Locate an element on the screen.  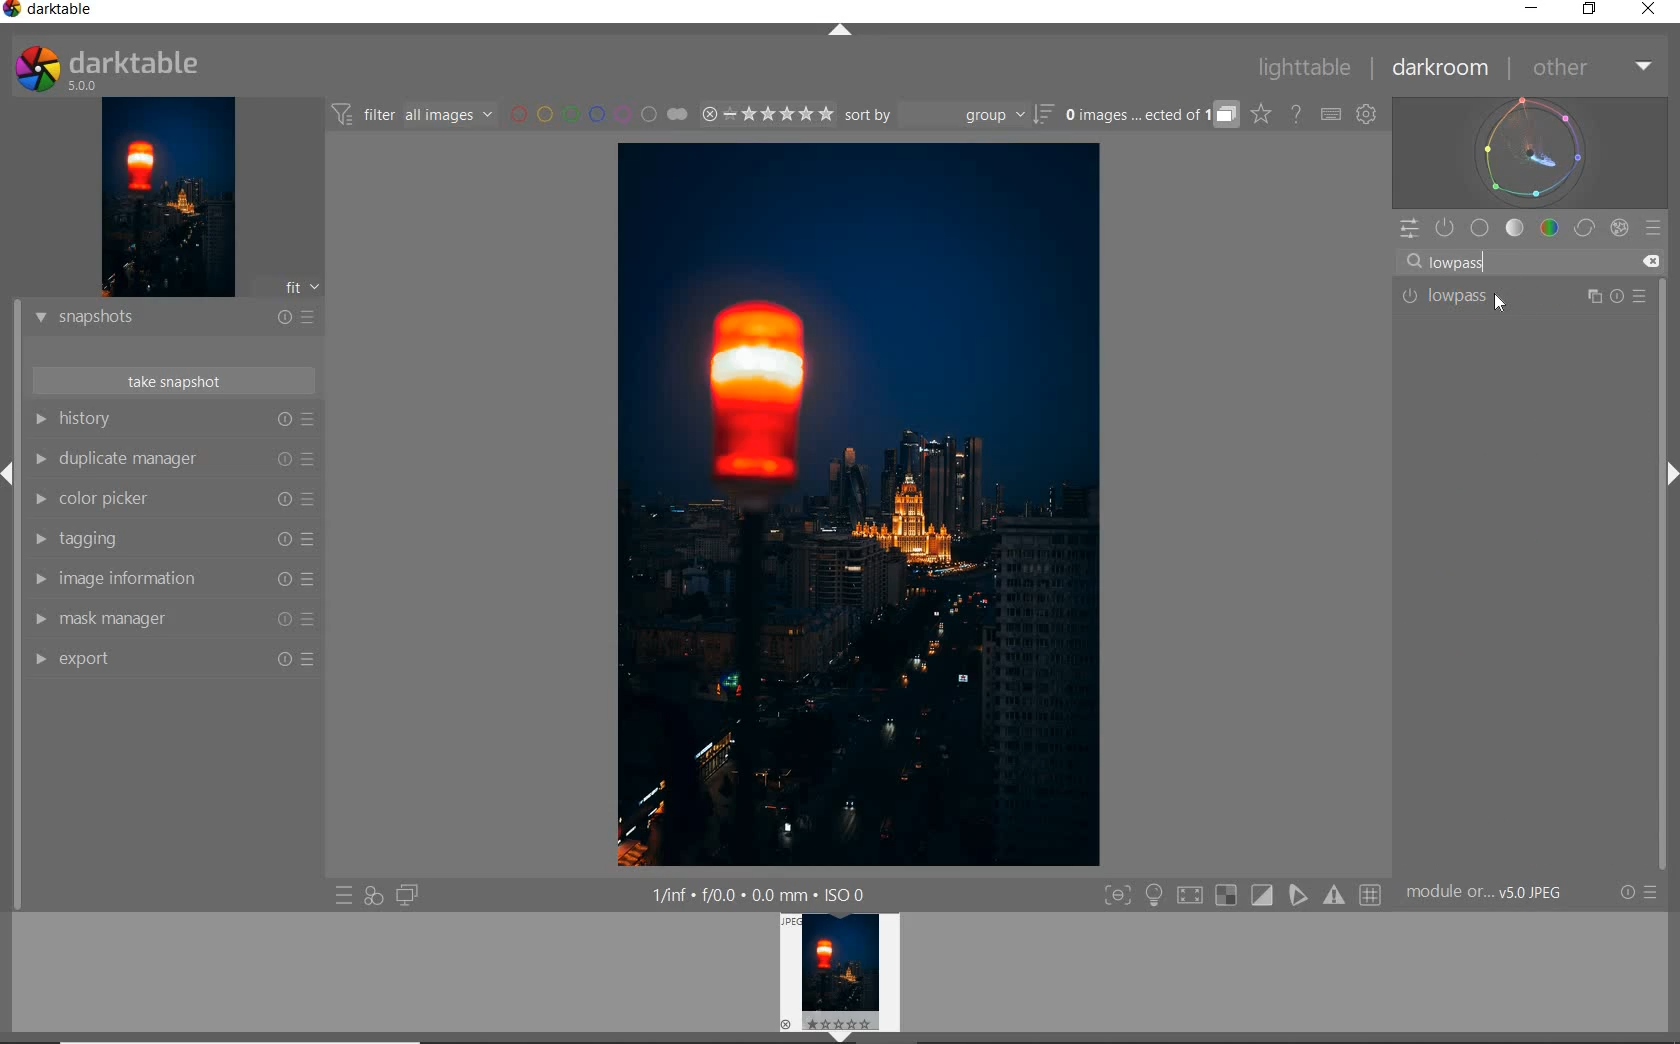
IMAGE INFORMATION is located at coordinates (143, 581).